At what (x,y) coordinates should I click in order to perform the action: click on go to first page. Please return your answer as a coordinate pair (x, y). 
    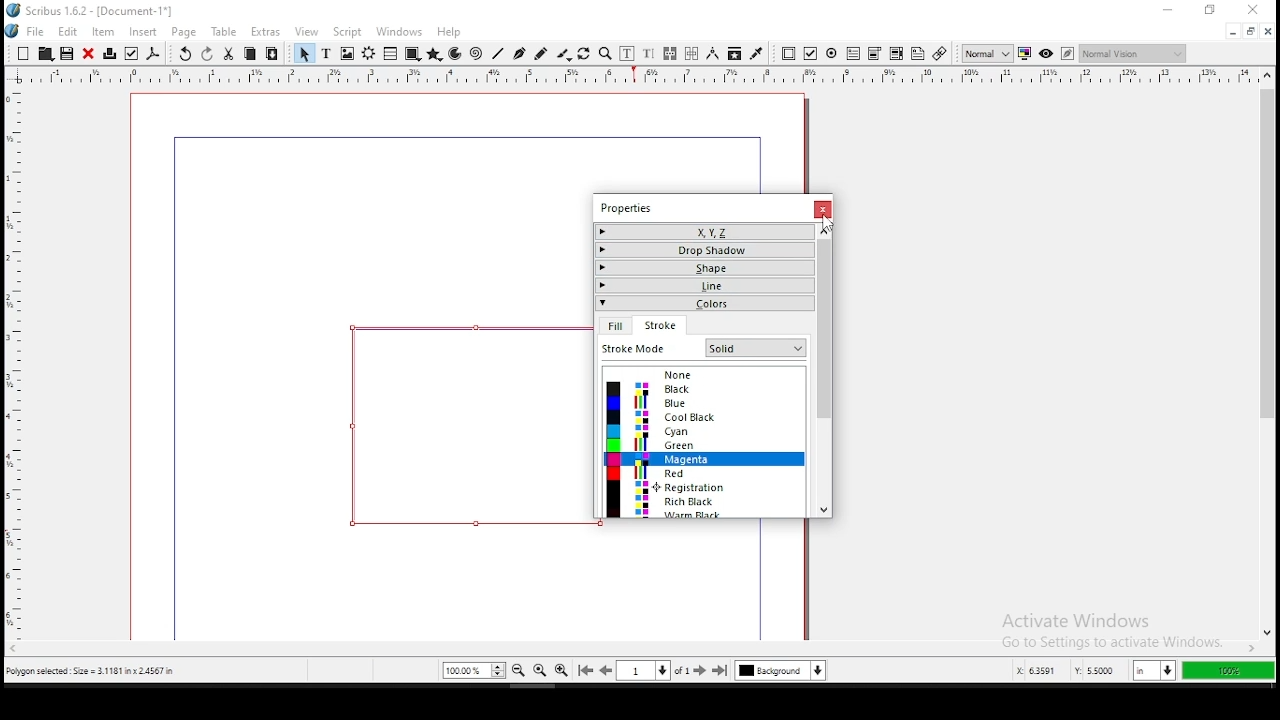
    Looking at the image, I should click on (586, 672).